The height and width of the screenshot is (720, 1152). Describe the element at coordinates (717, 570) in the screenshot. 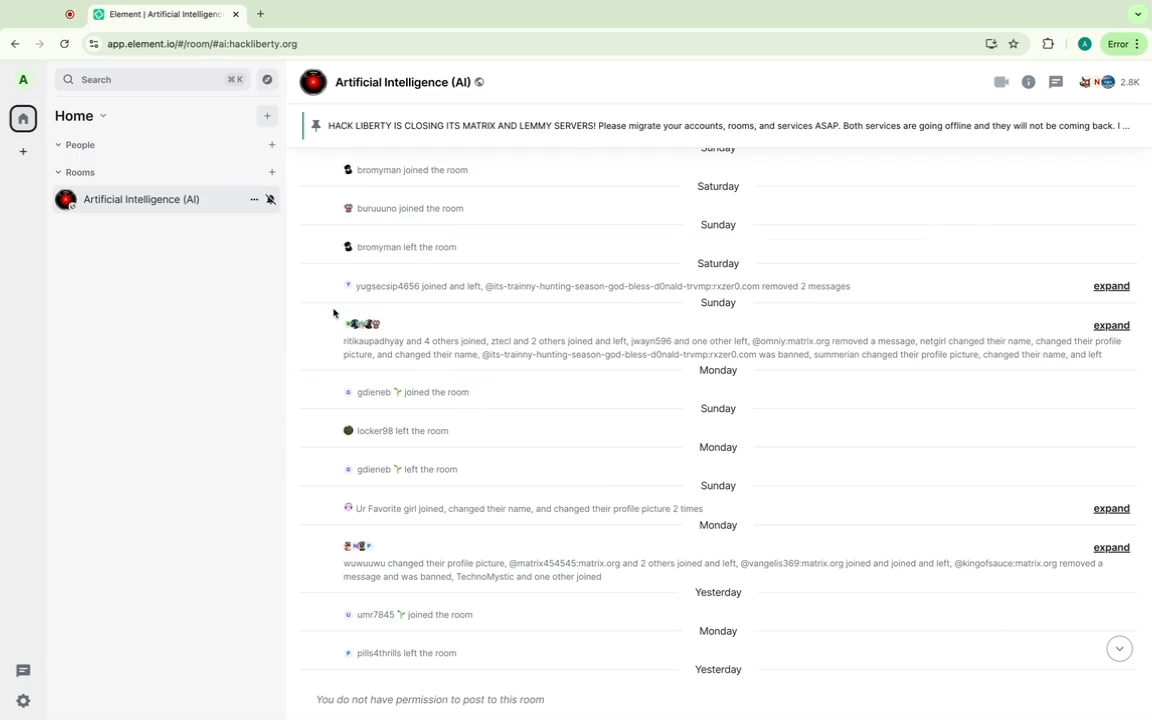

I see `Message` at that location.